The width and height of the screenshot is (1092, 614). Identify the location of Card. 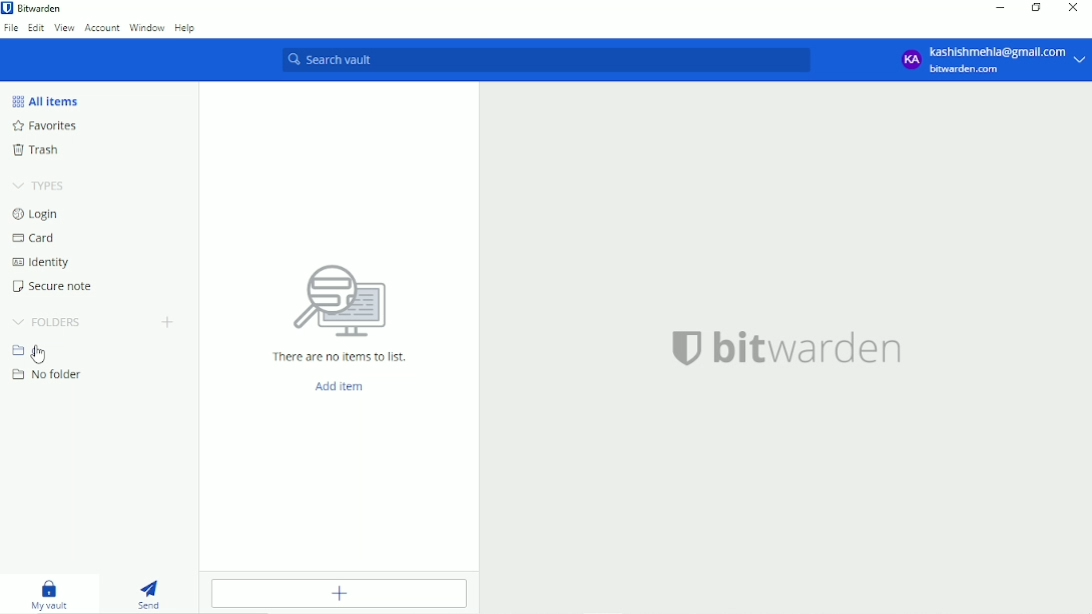
(37, 238).